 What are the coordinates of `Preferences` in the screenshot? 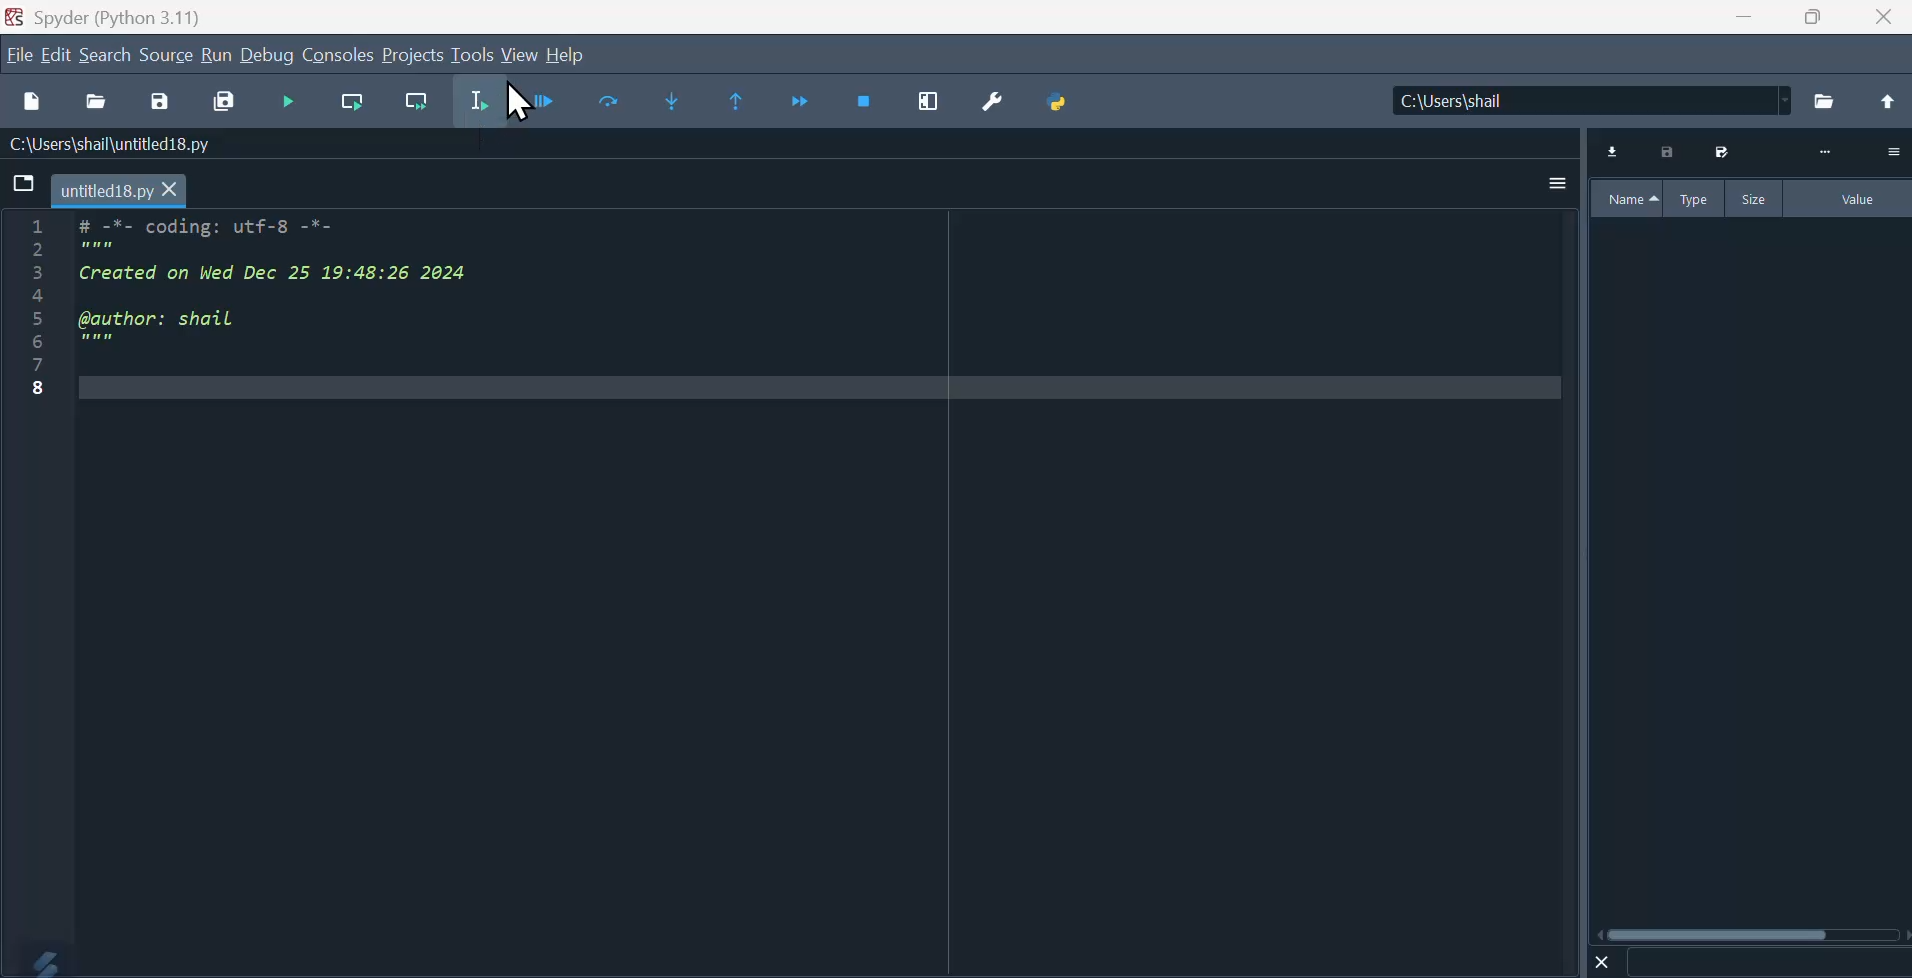 It's located at (989, 105).